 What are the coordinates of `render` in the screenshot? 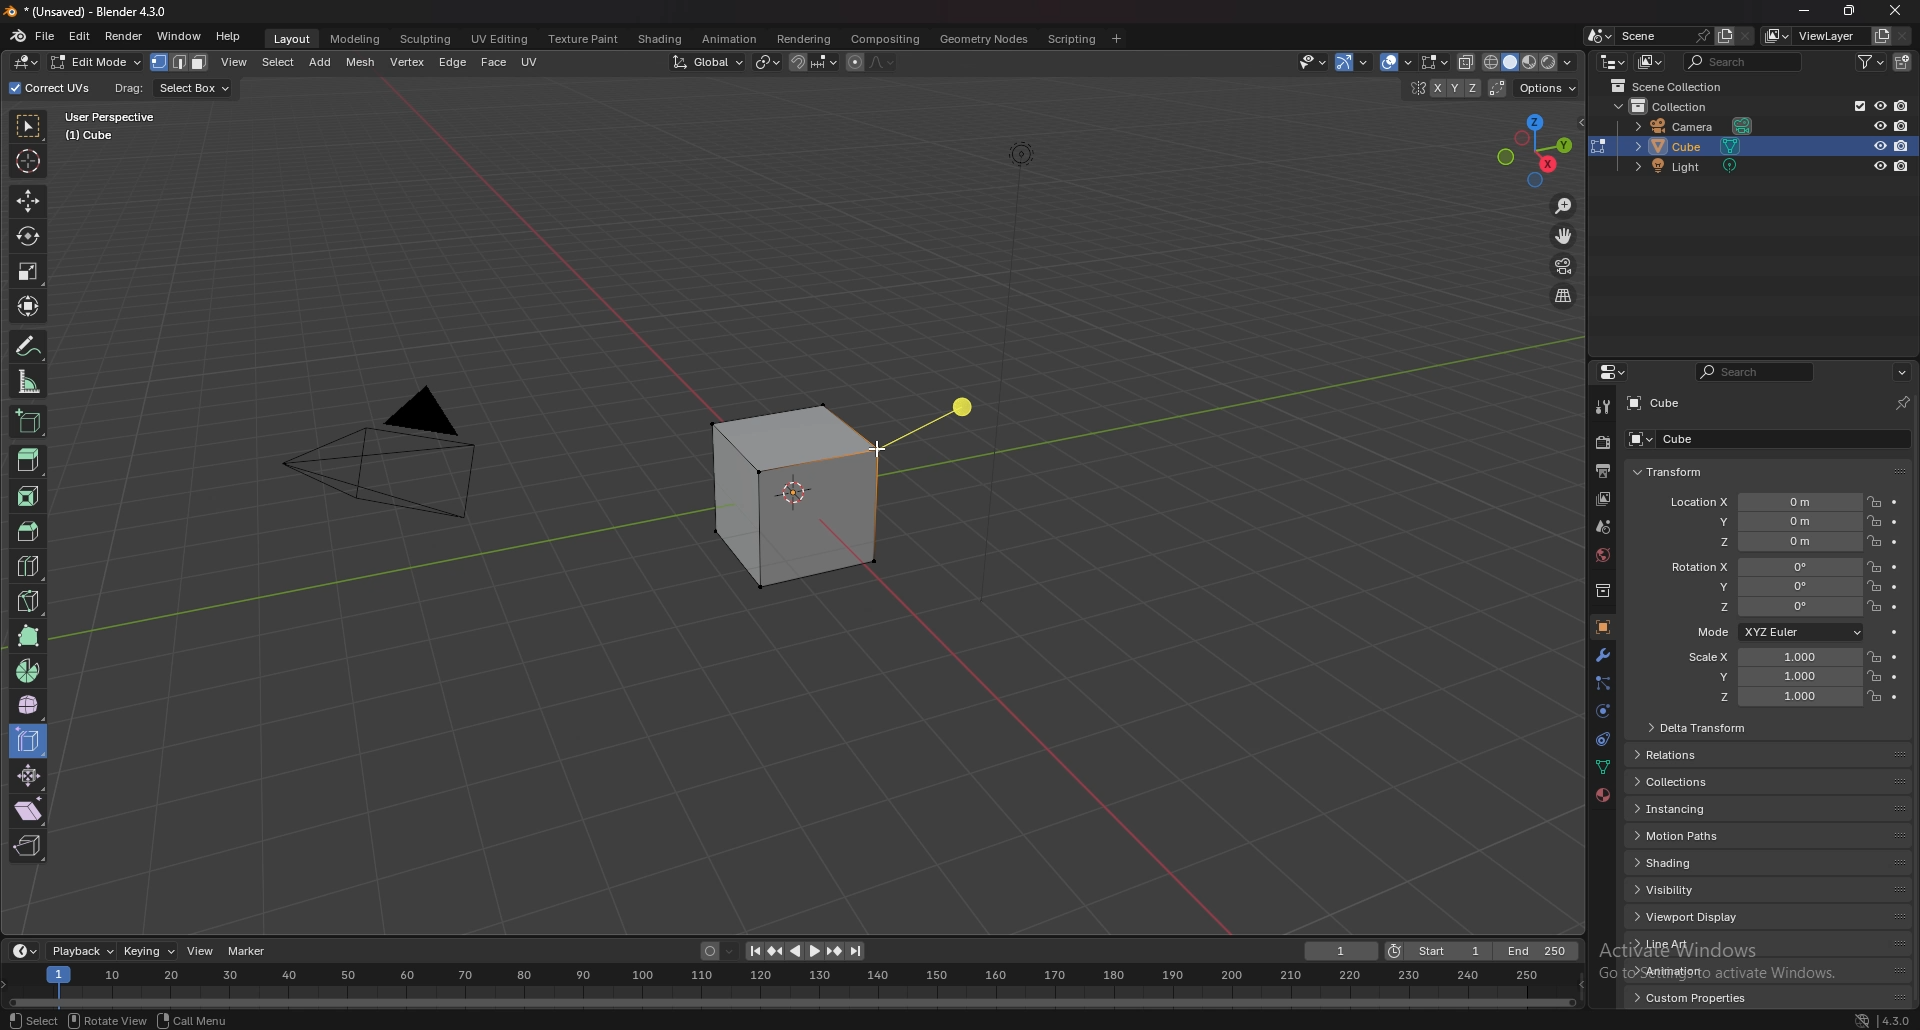 It's located at (1601, 443).